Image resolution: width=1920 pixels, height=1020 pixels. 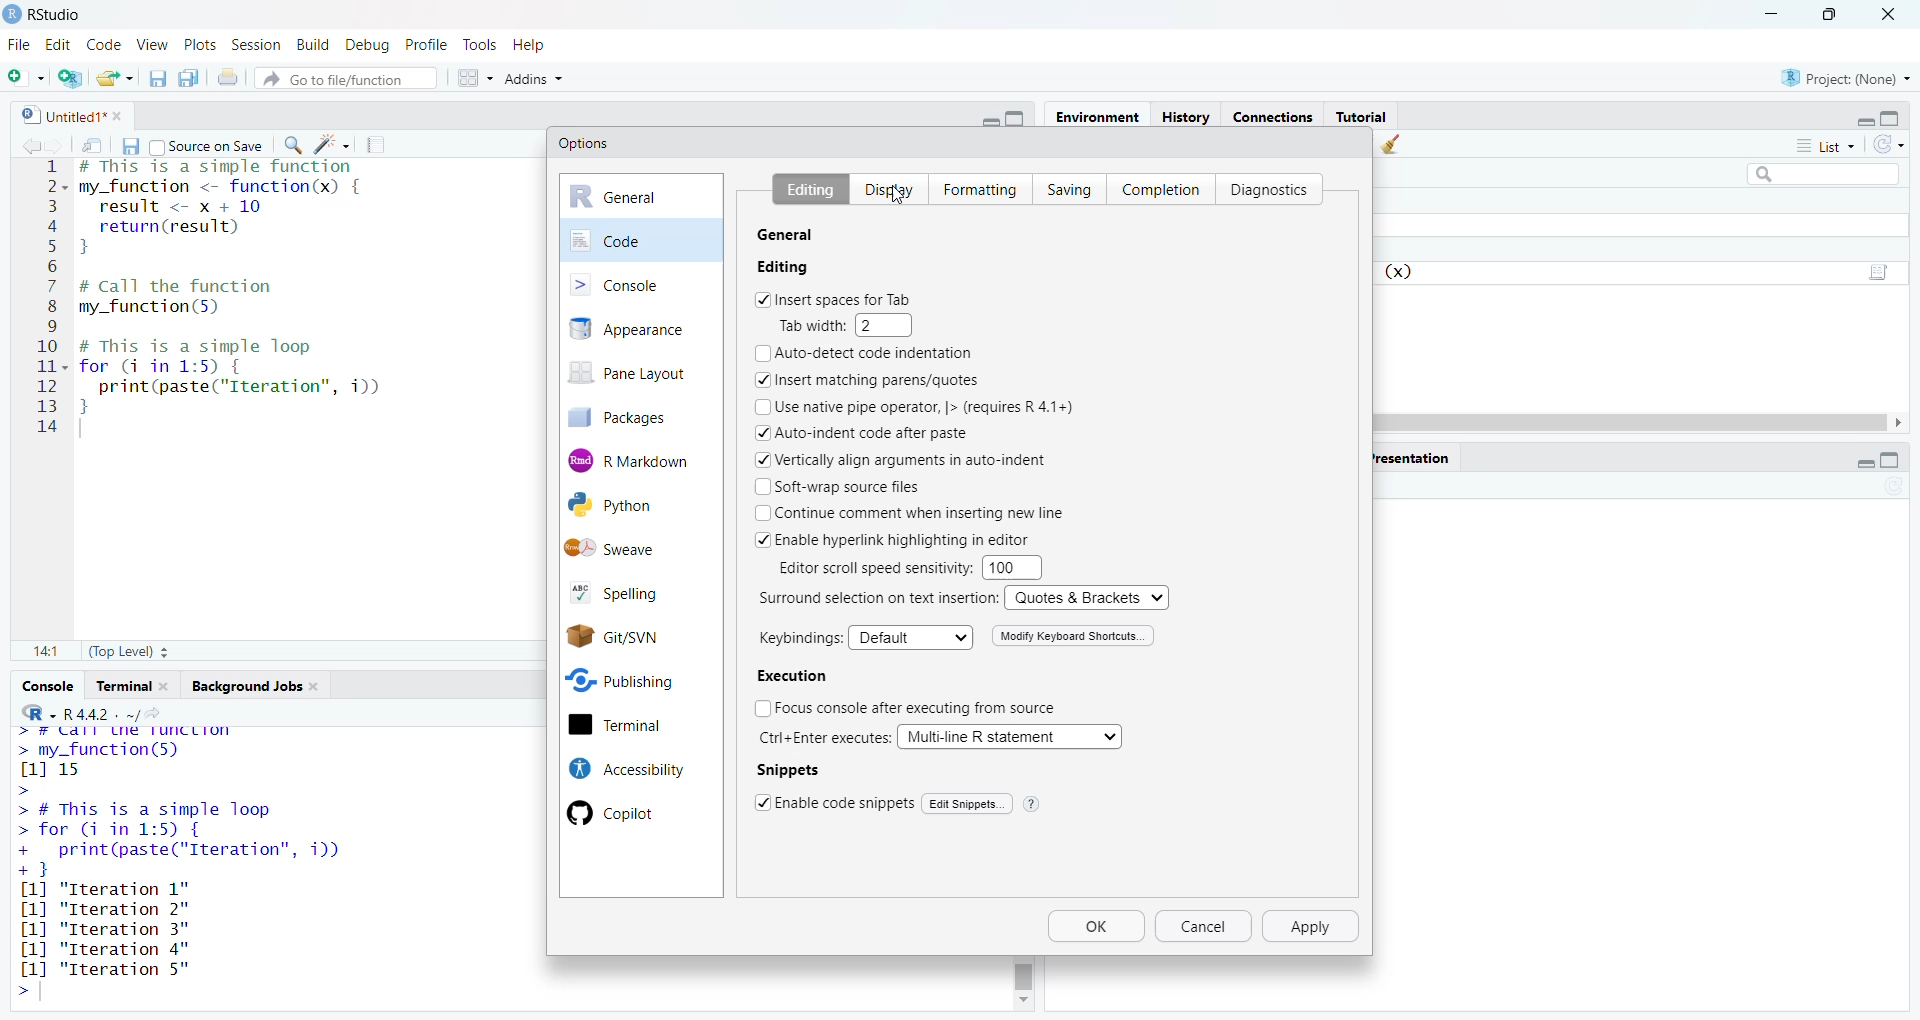 What do you see at coordinates (1898, 147) in the screenshot?
I see `refresh the list of objects in the environment` at bounding box center [1898, 147].